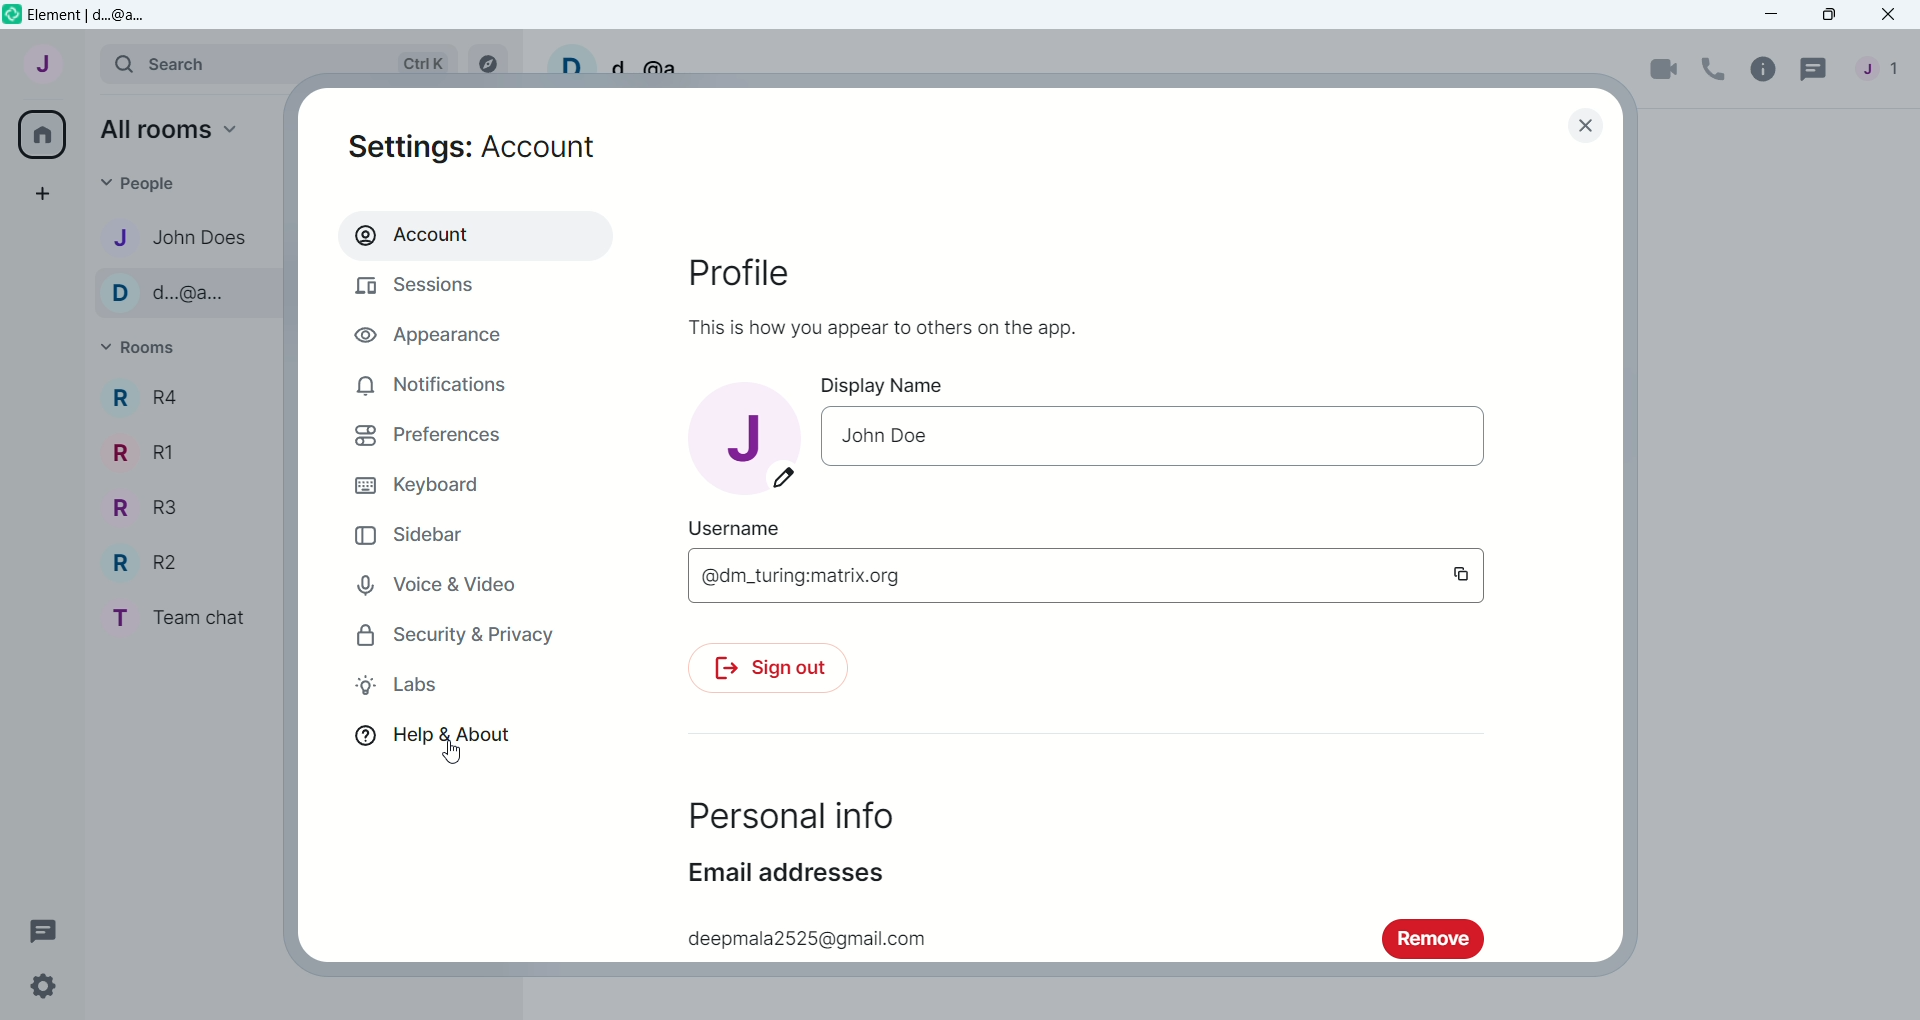  What do you see at coordinates (434, 391) in the screenshot?
I see `Notifications` at bounding box center [434, 391].